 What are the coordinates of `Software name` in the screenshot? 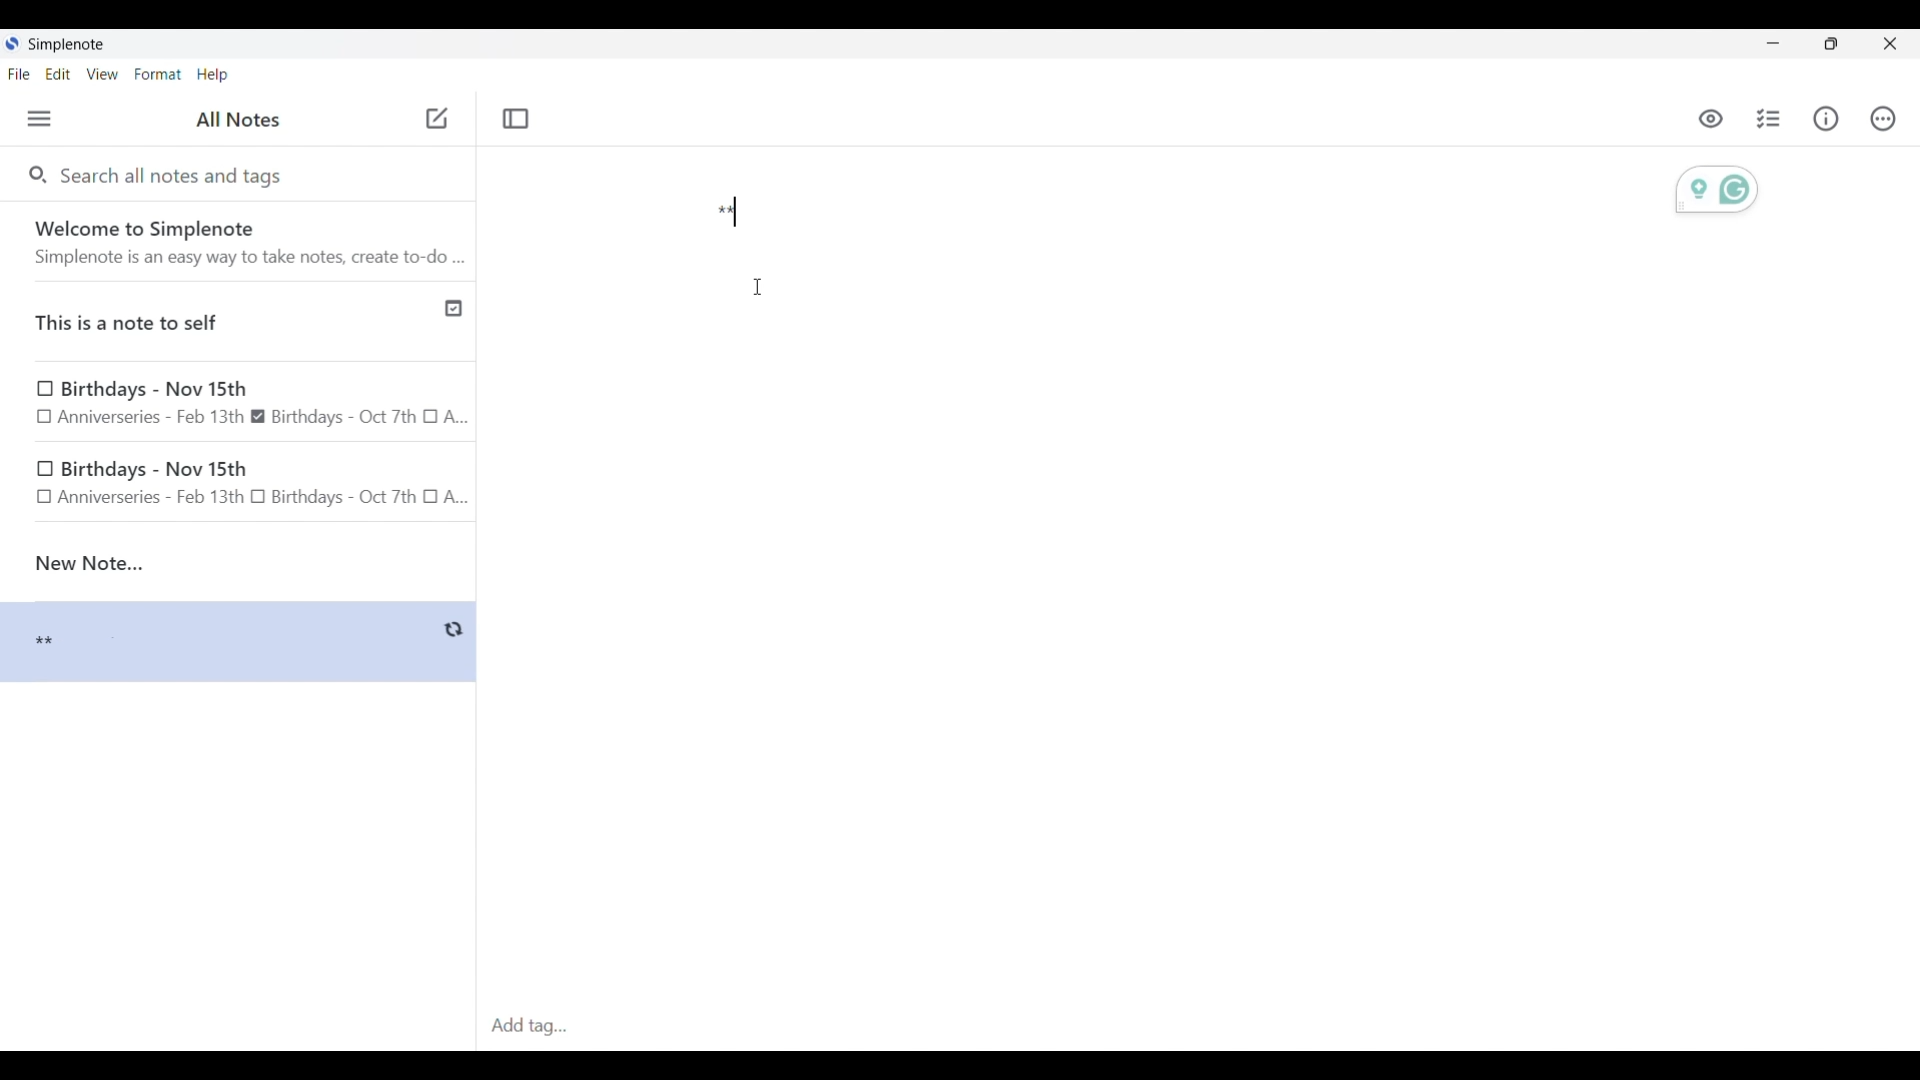 It's located at (68, 45).